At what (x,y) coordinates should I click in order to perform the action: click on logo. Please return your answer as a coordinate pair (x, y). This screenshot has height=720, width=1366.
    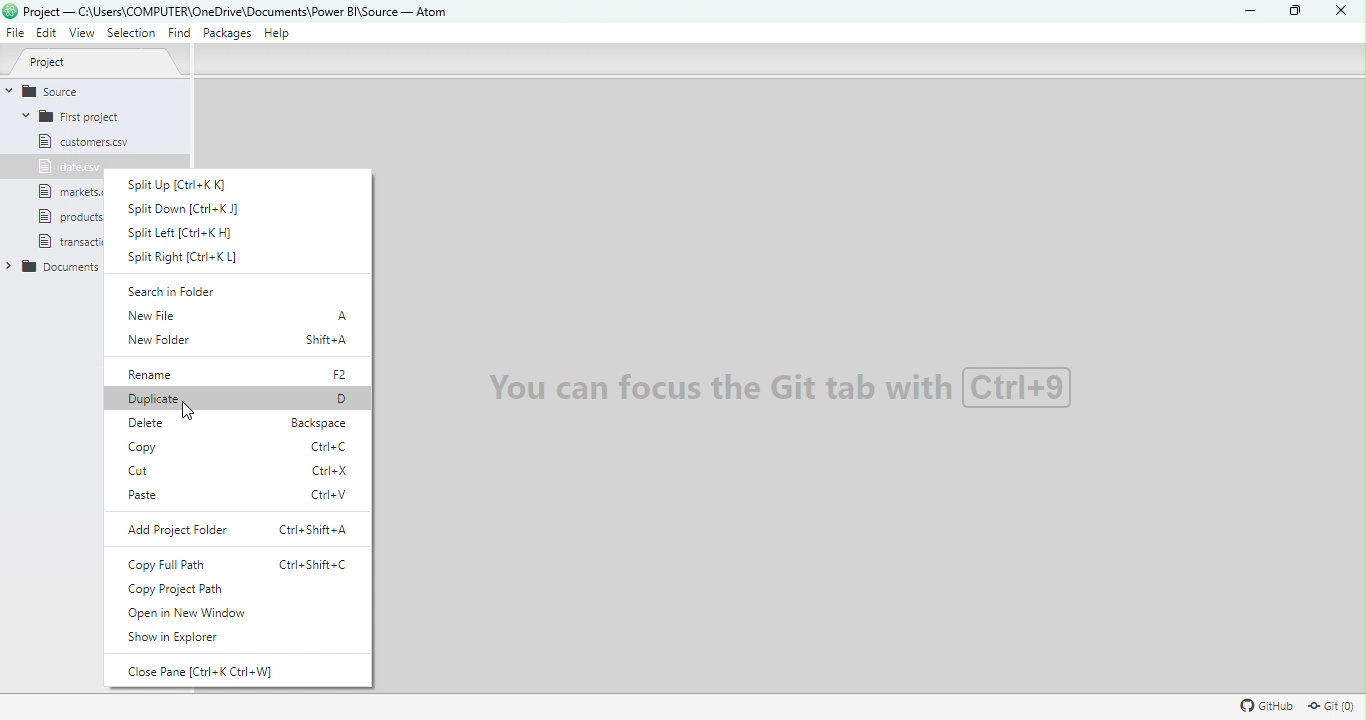
    Looking at the image, I should click on (10, 11).